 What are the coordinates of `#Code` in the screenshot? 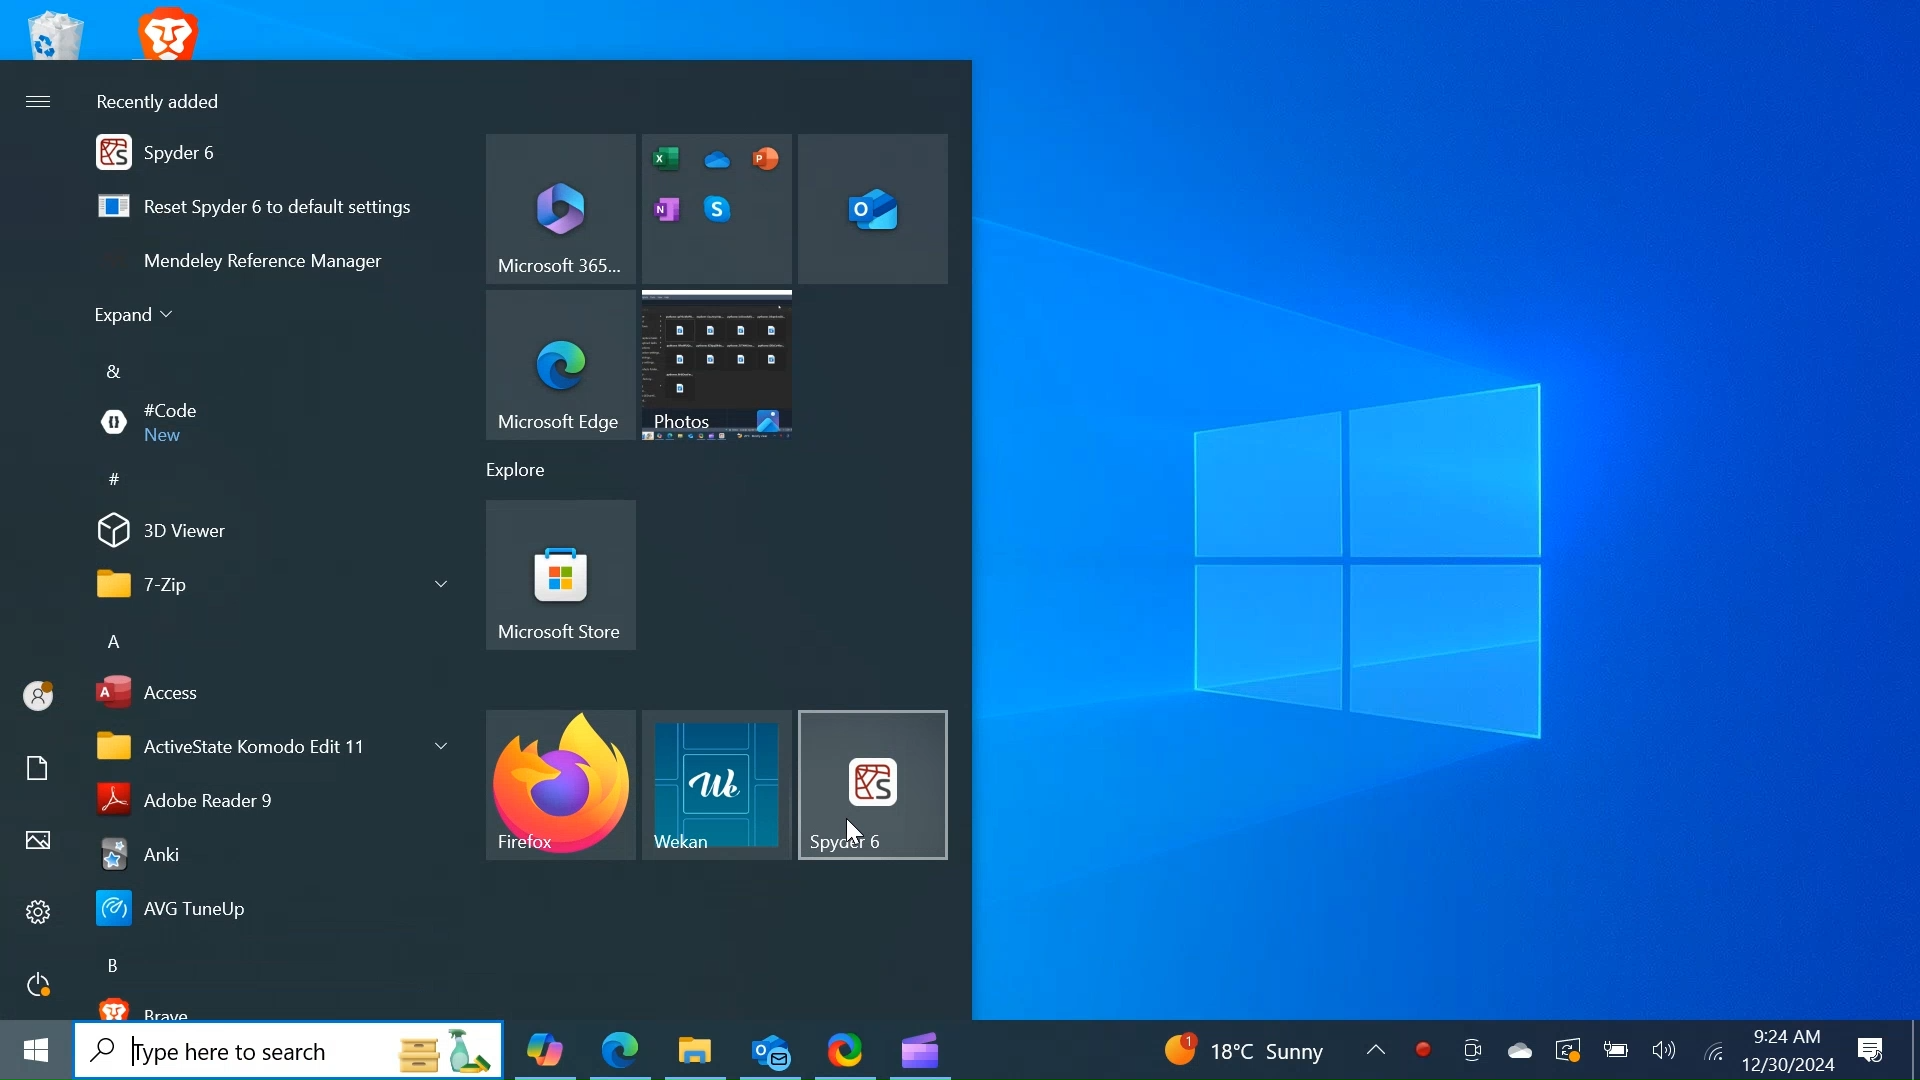 It's located at (265, 422).